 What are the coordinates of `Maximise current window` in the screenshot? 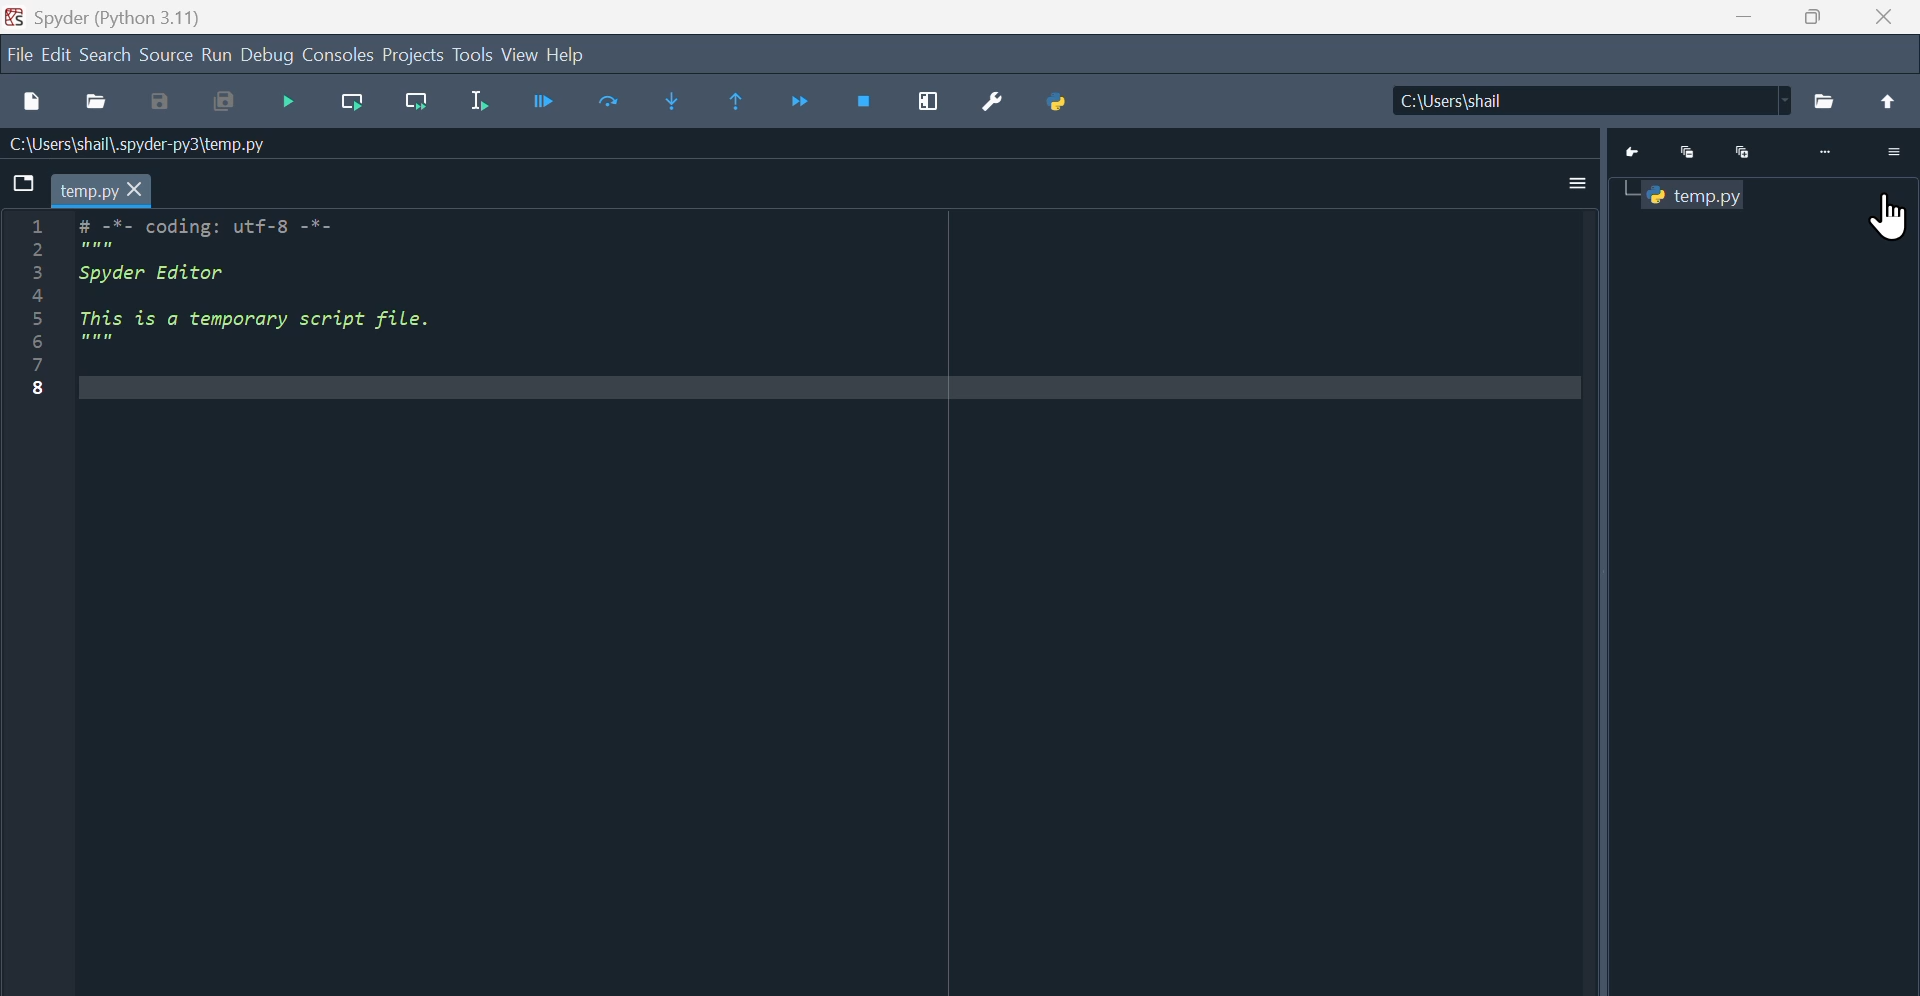 It's located at (931, 104).